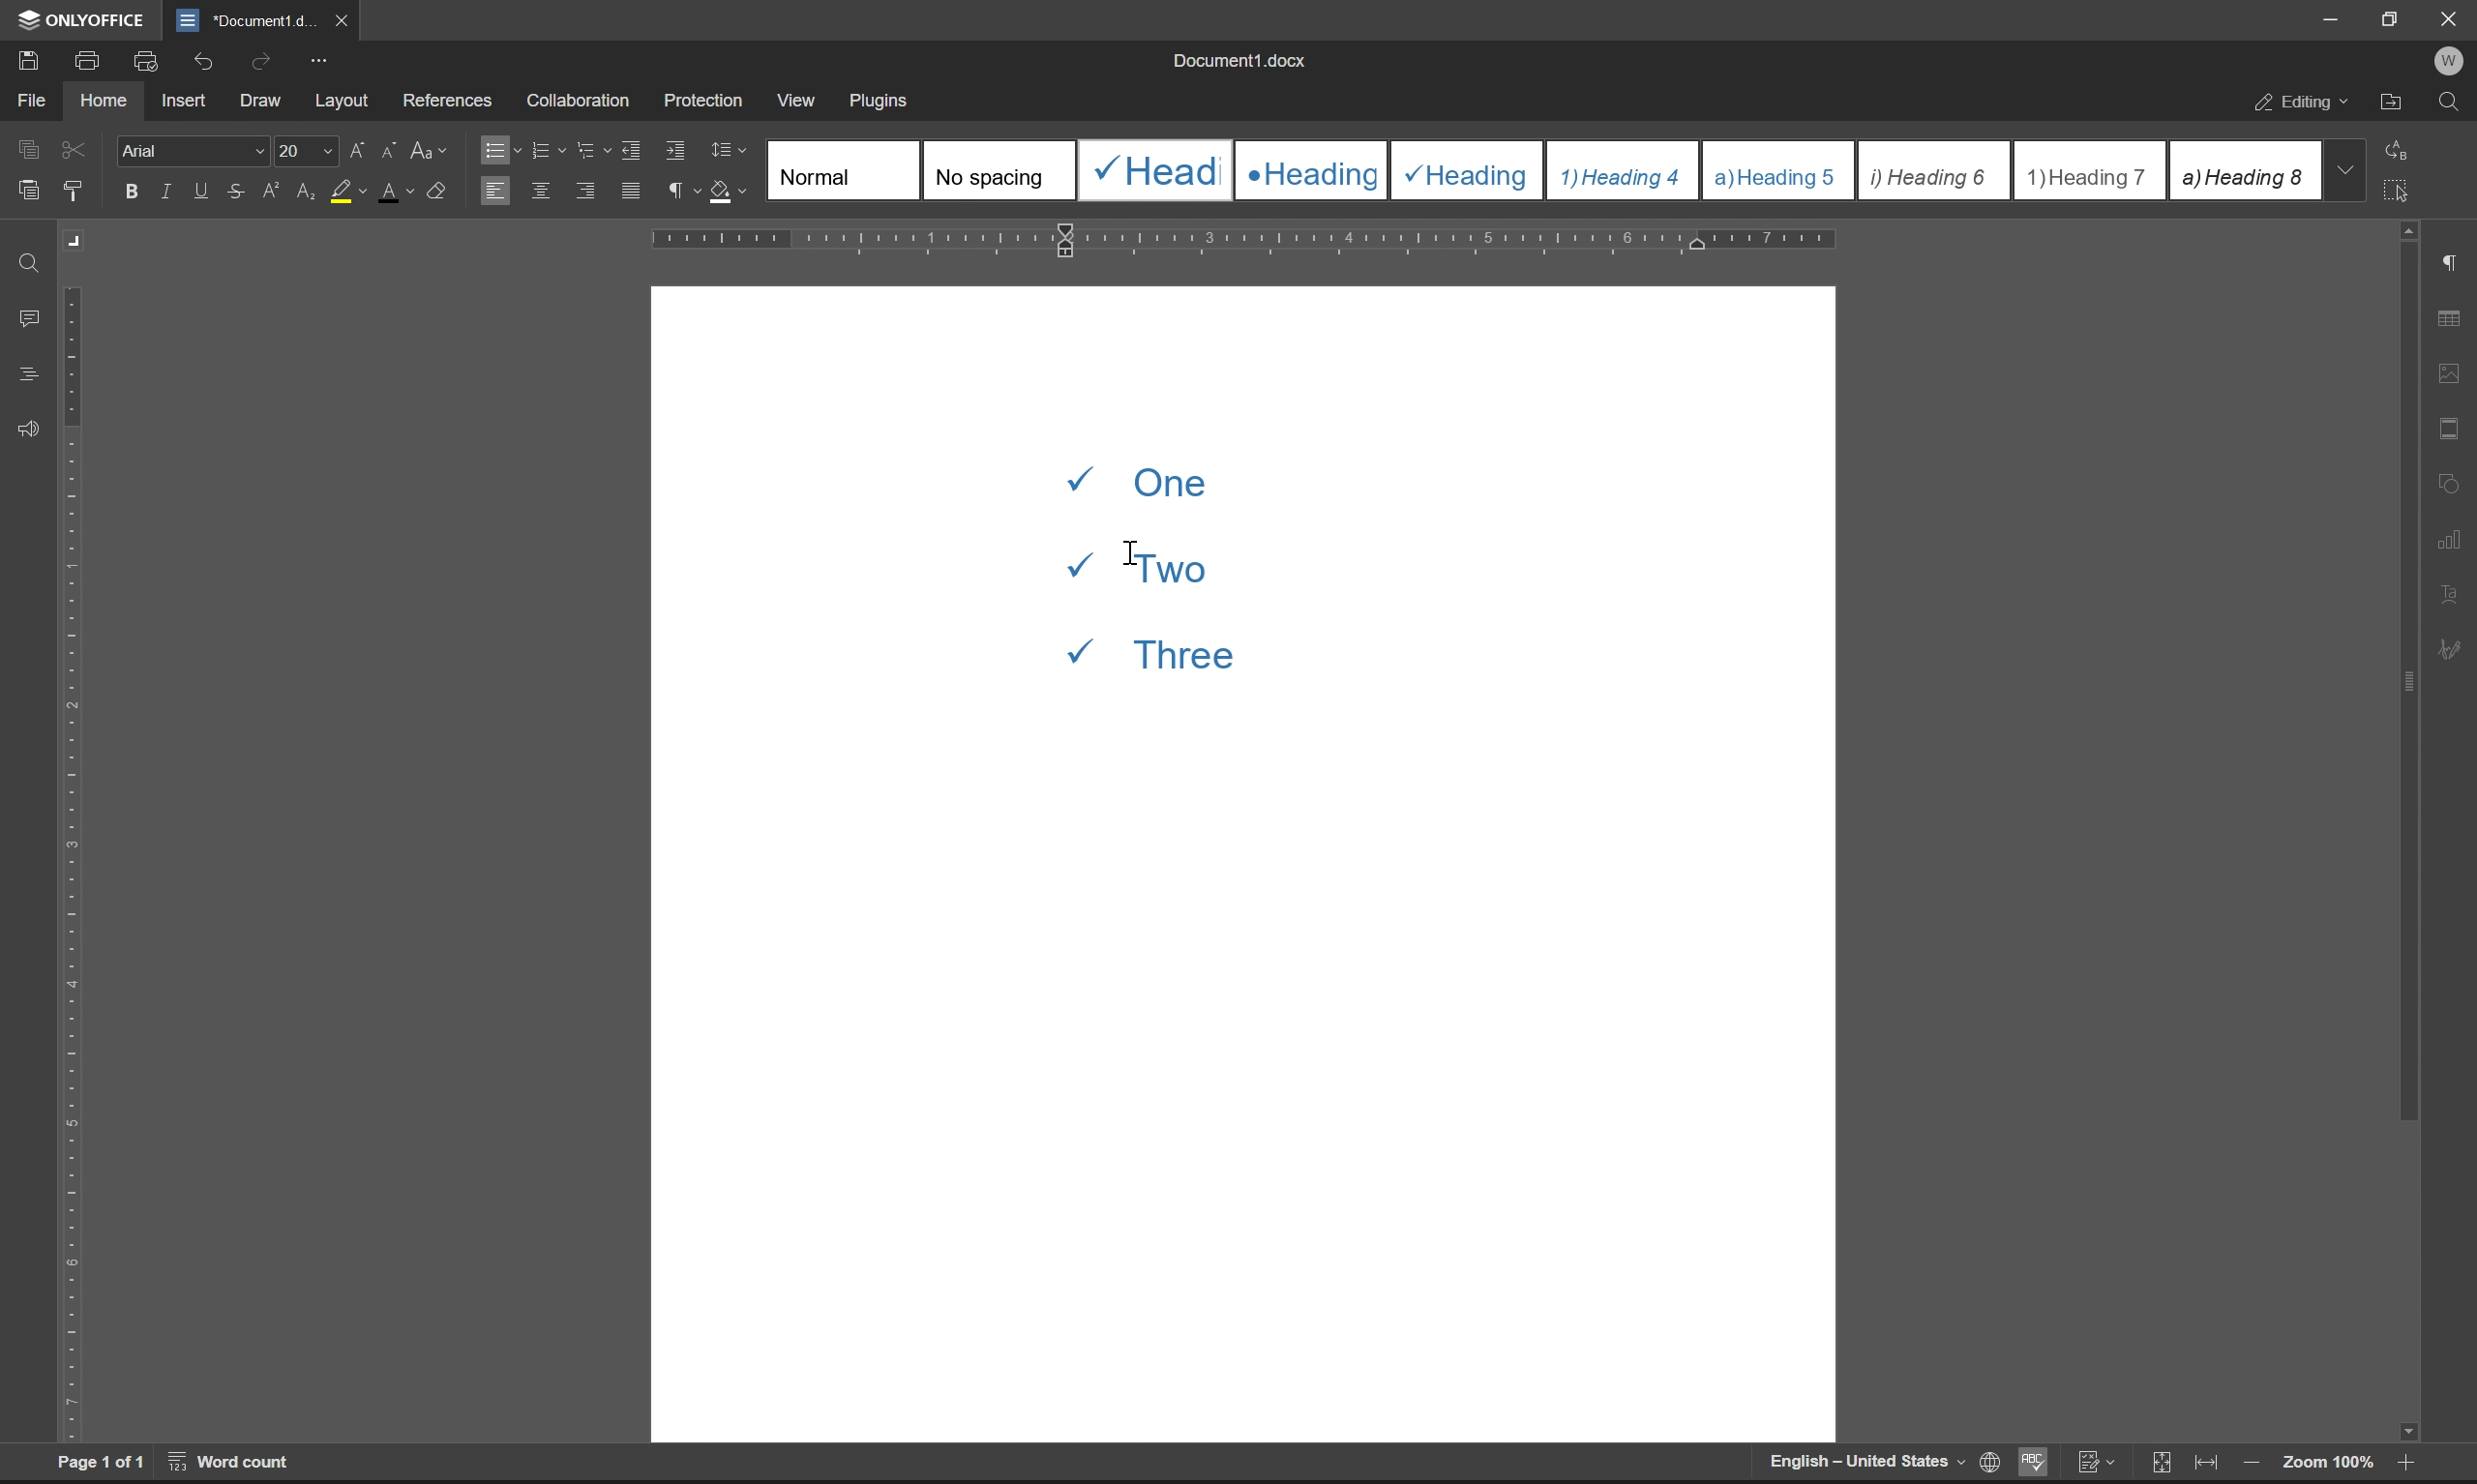 Image resolution: width=2477 pixels, height=1484 pixels. What do you see at coordinates (342, 101) in the screenshot?
I see `layout` at bounding box center [342, 101].